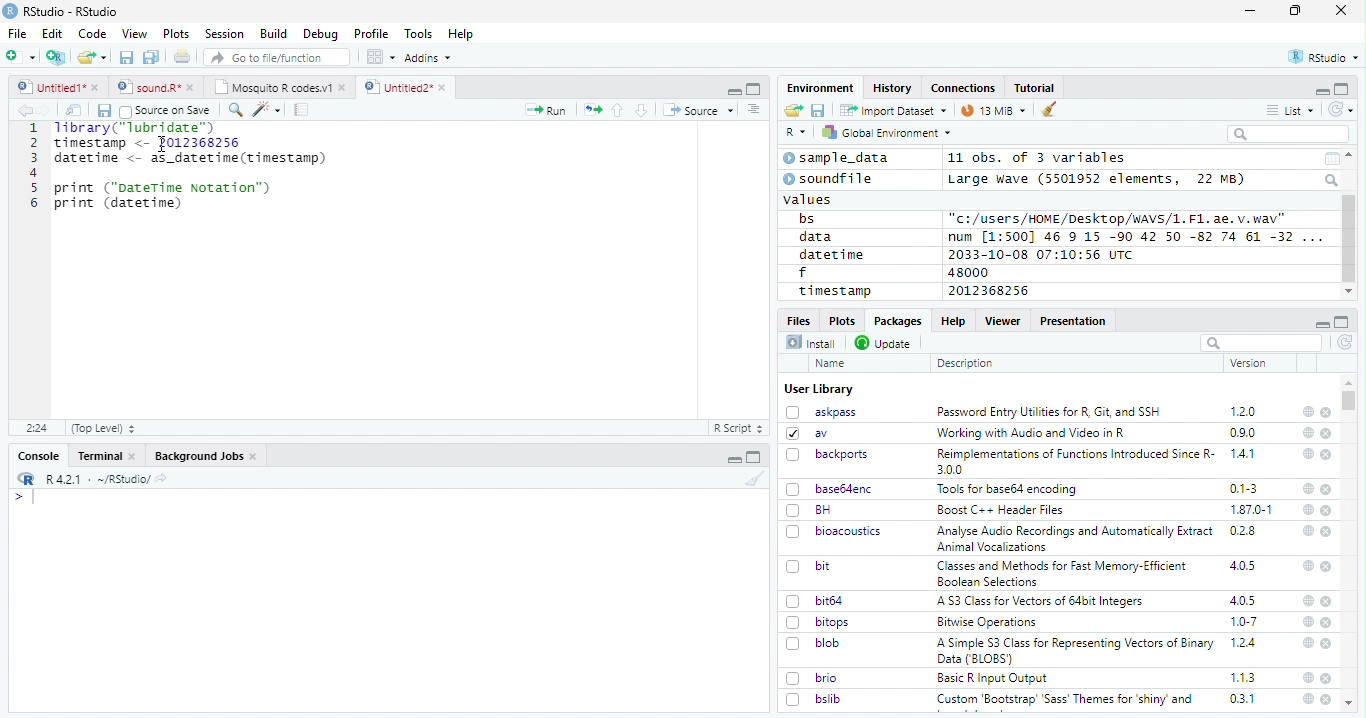 This screenshot has width=1366, height=718. What do you see at coordinates (1326, 489) in the screenshot?
I see `close` at bounding box center [1326, 489].